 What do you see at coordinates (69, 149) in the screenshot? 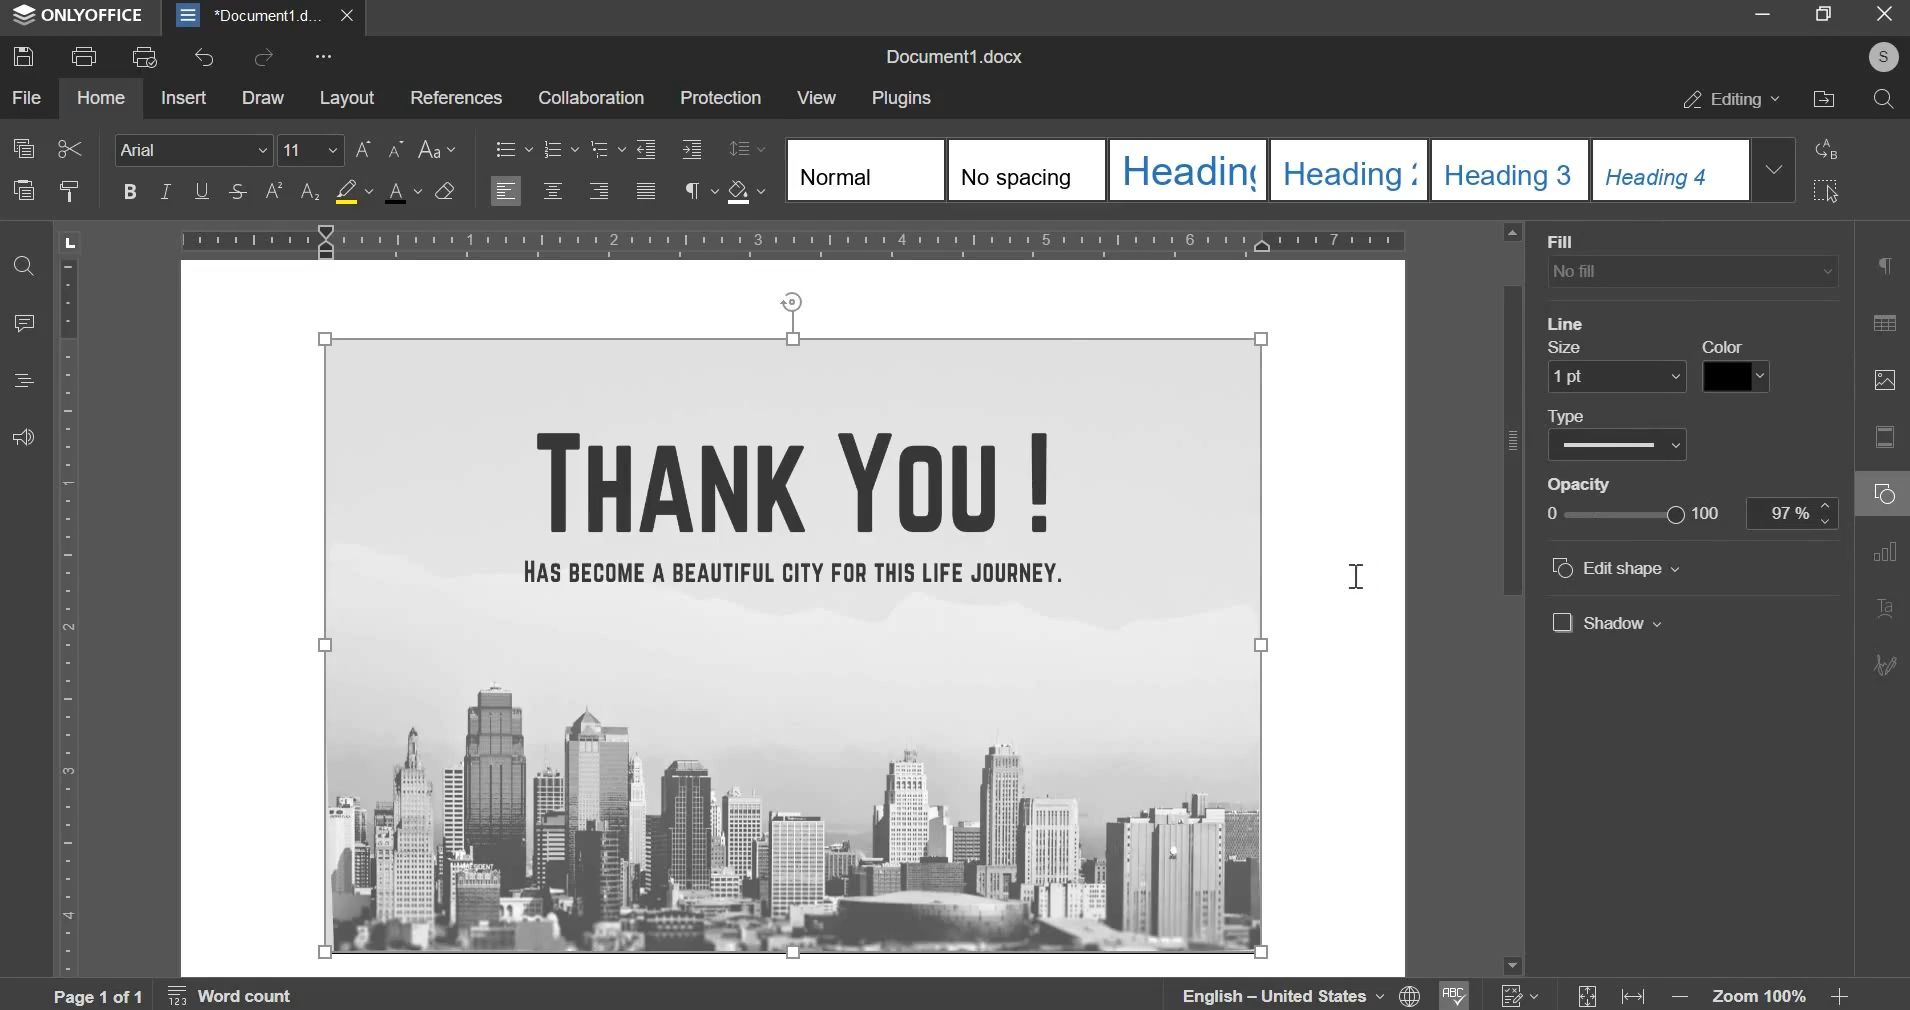
I see `cut` at bounding box center [69, 149].